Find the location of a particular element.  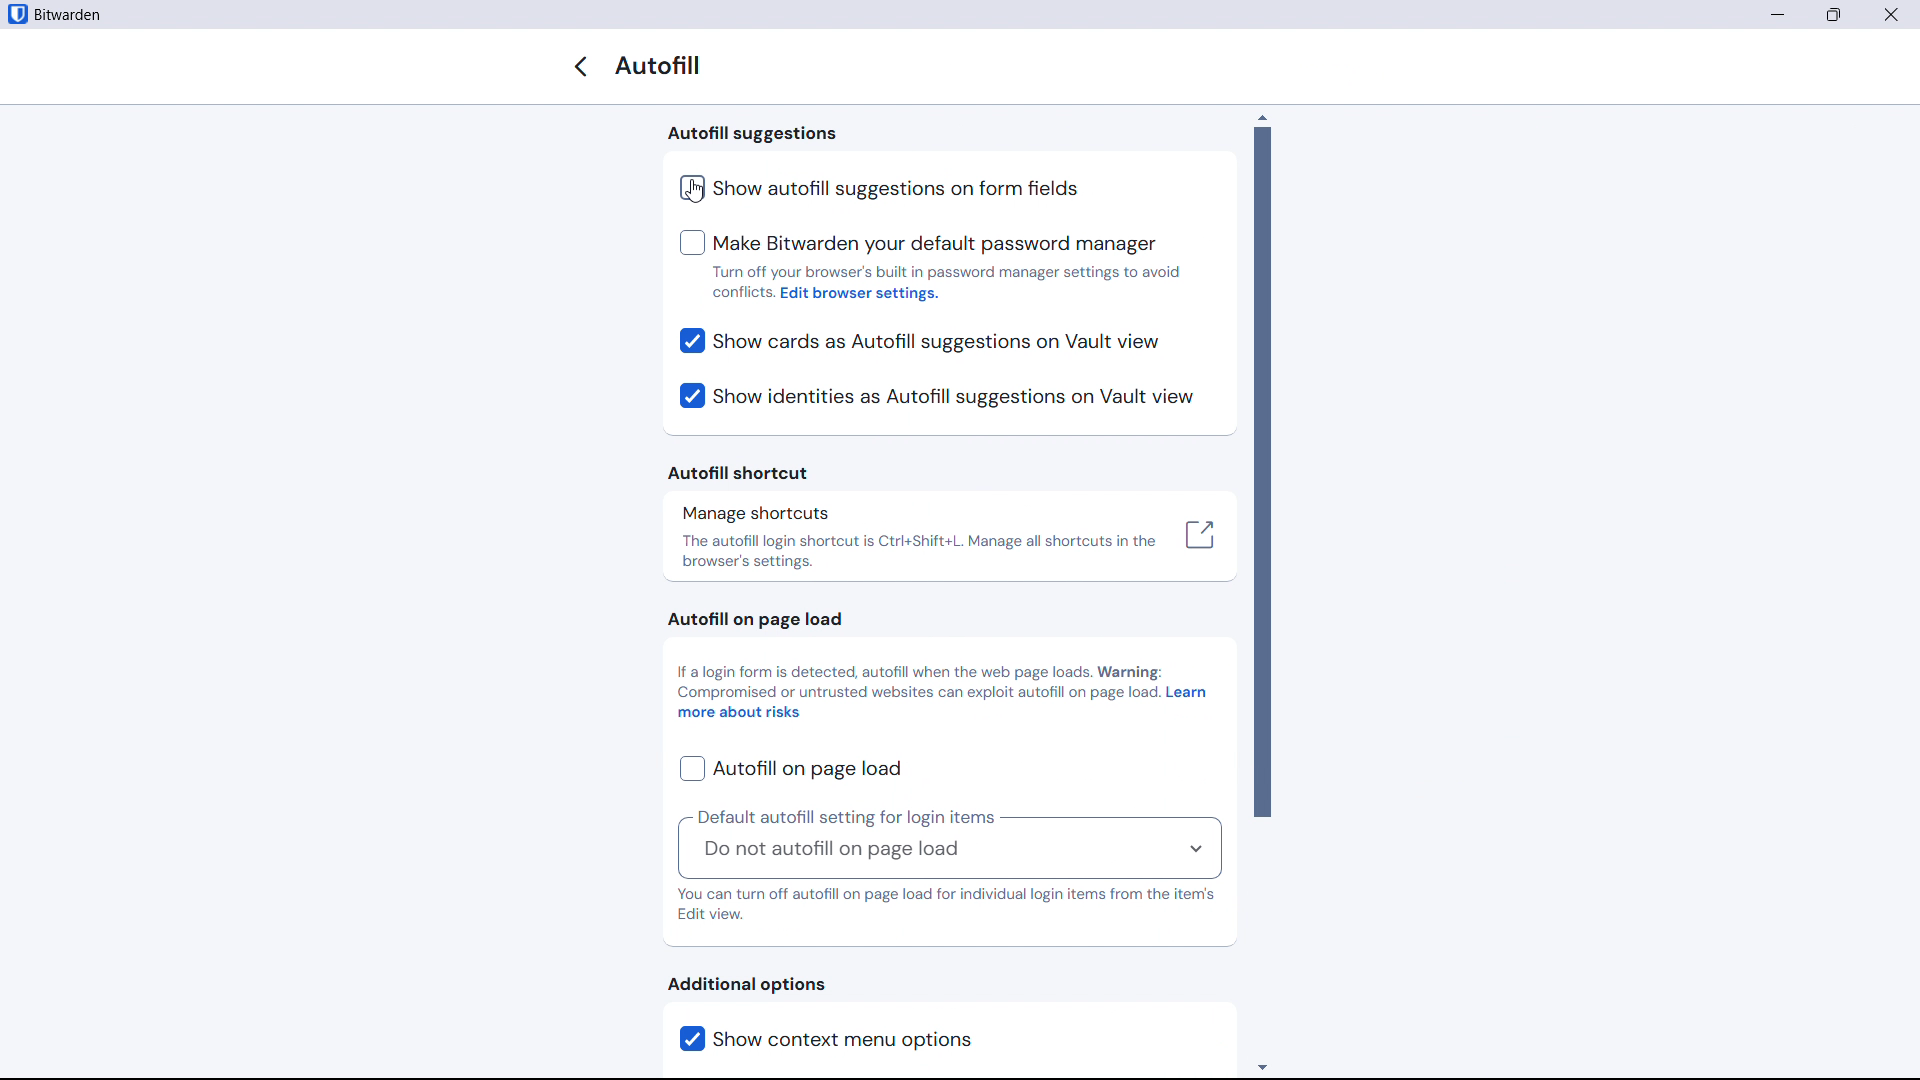

Autofill suggestions is located at coordinates (753, 135).